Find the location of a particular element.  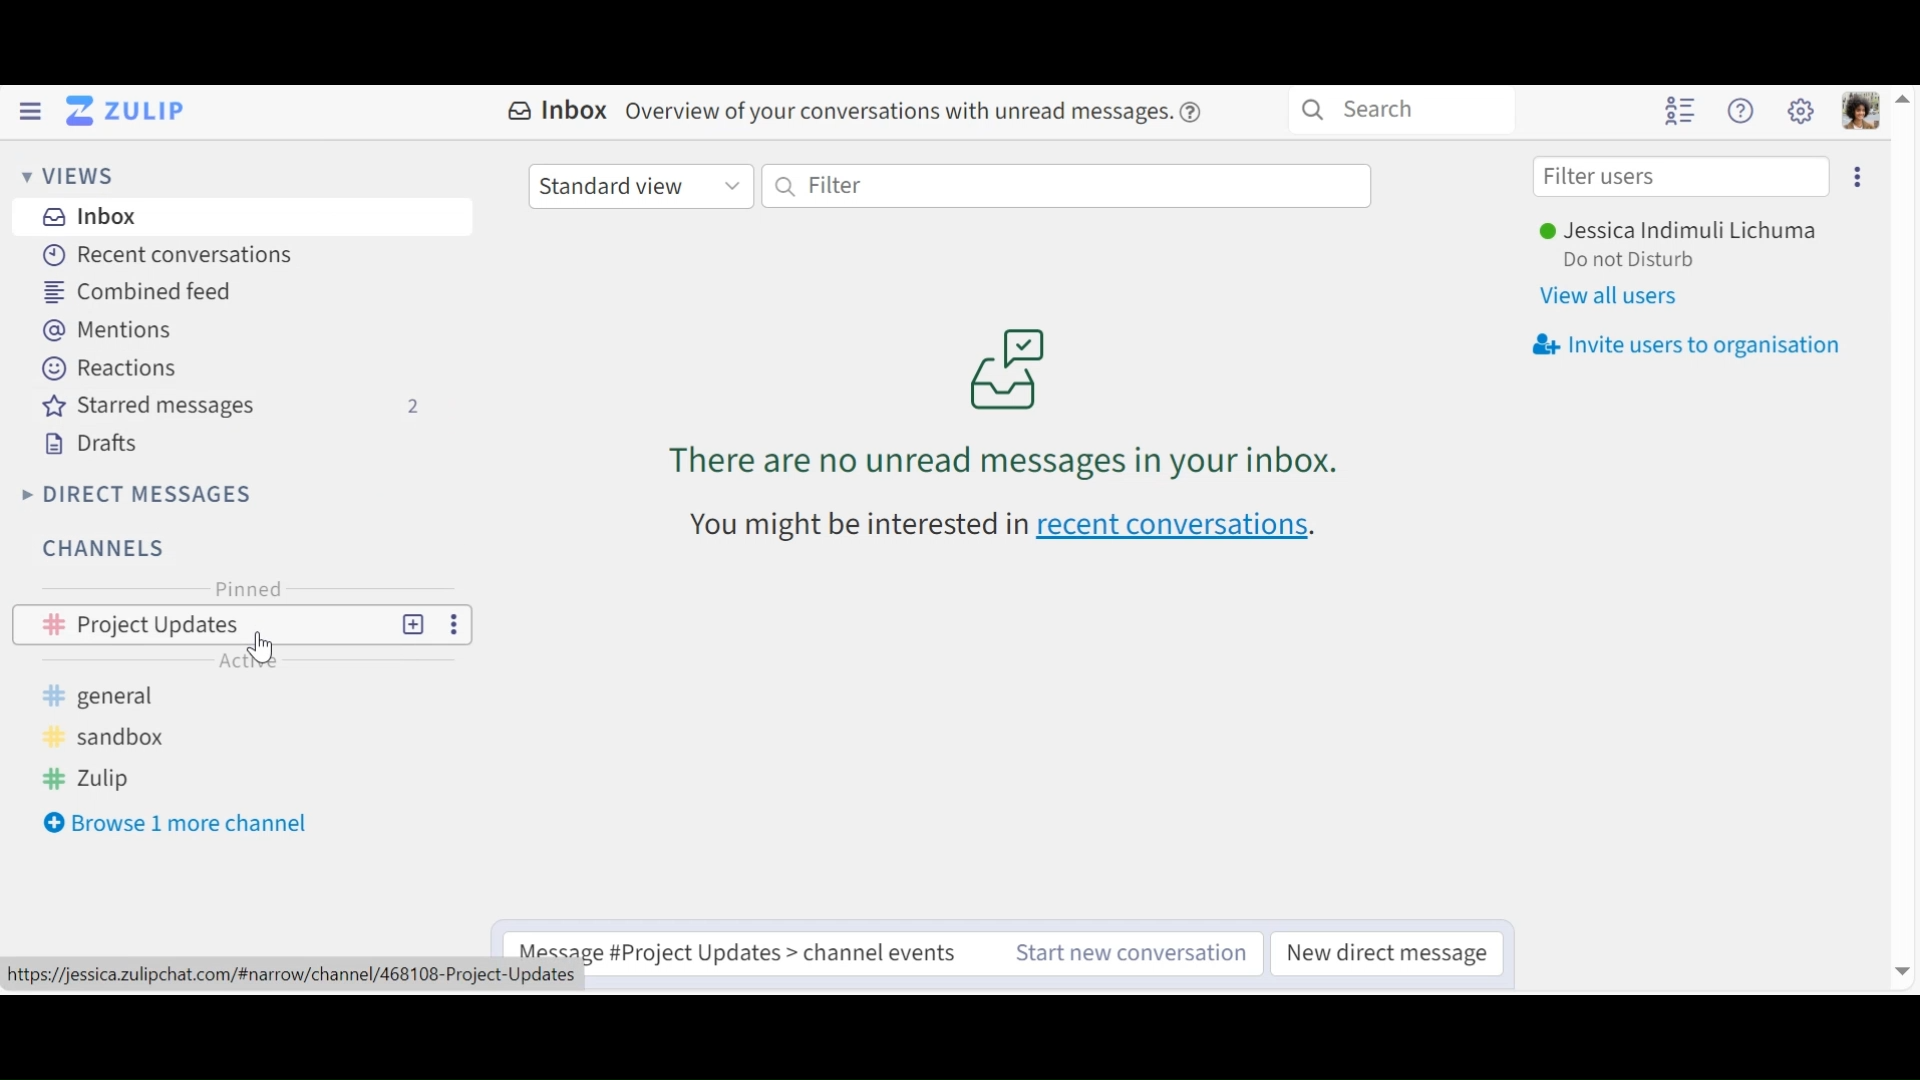

Start new conversation is located at coordinates (1126, 954).